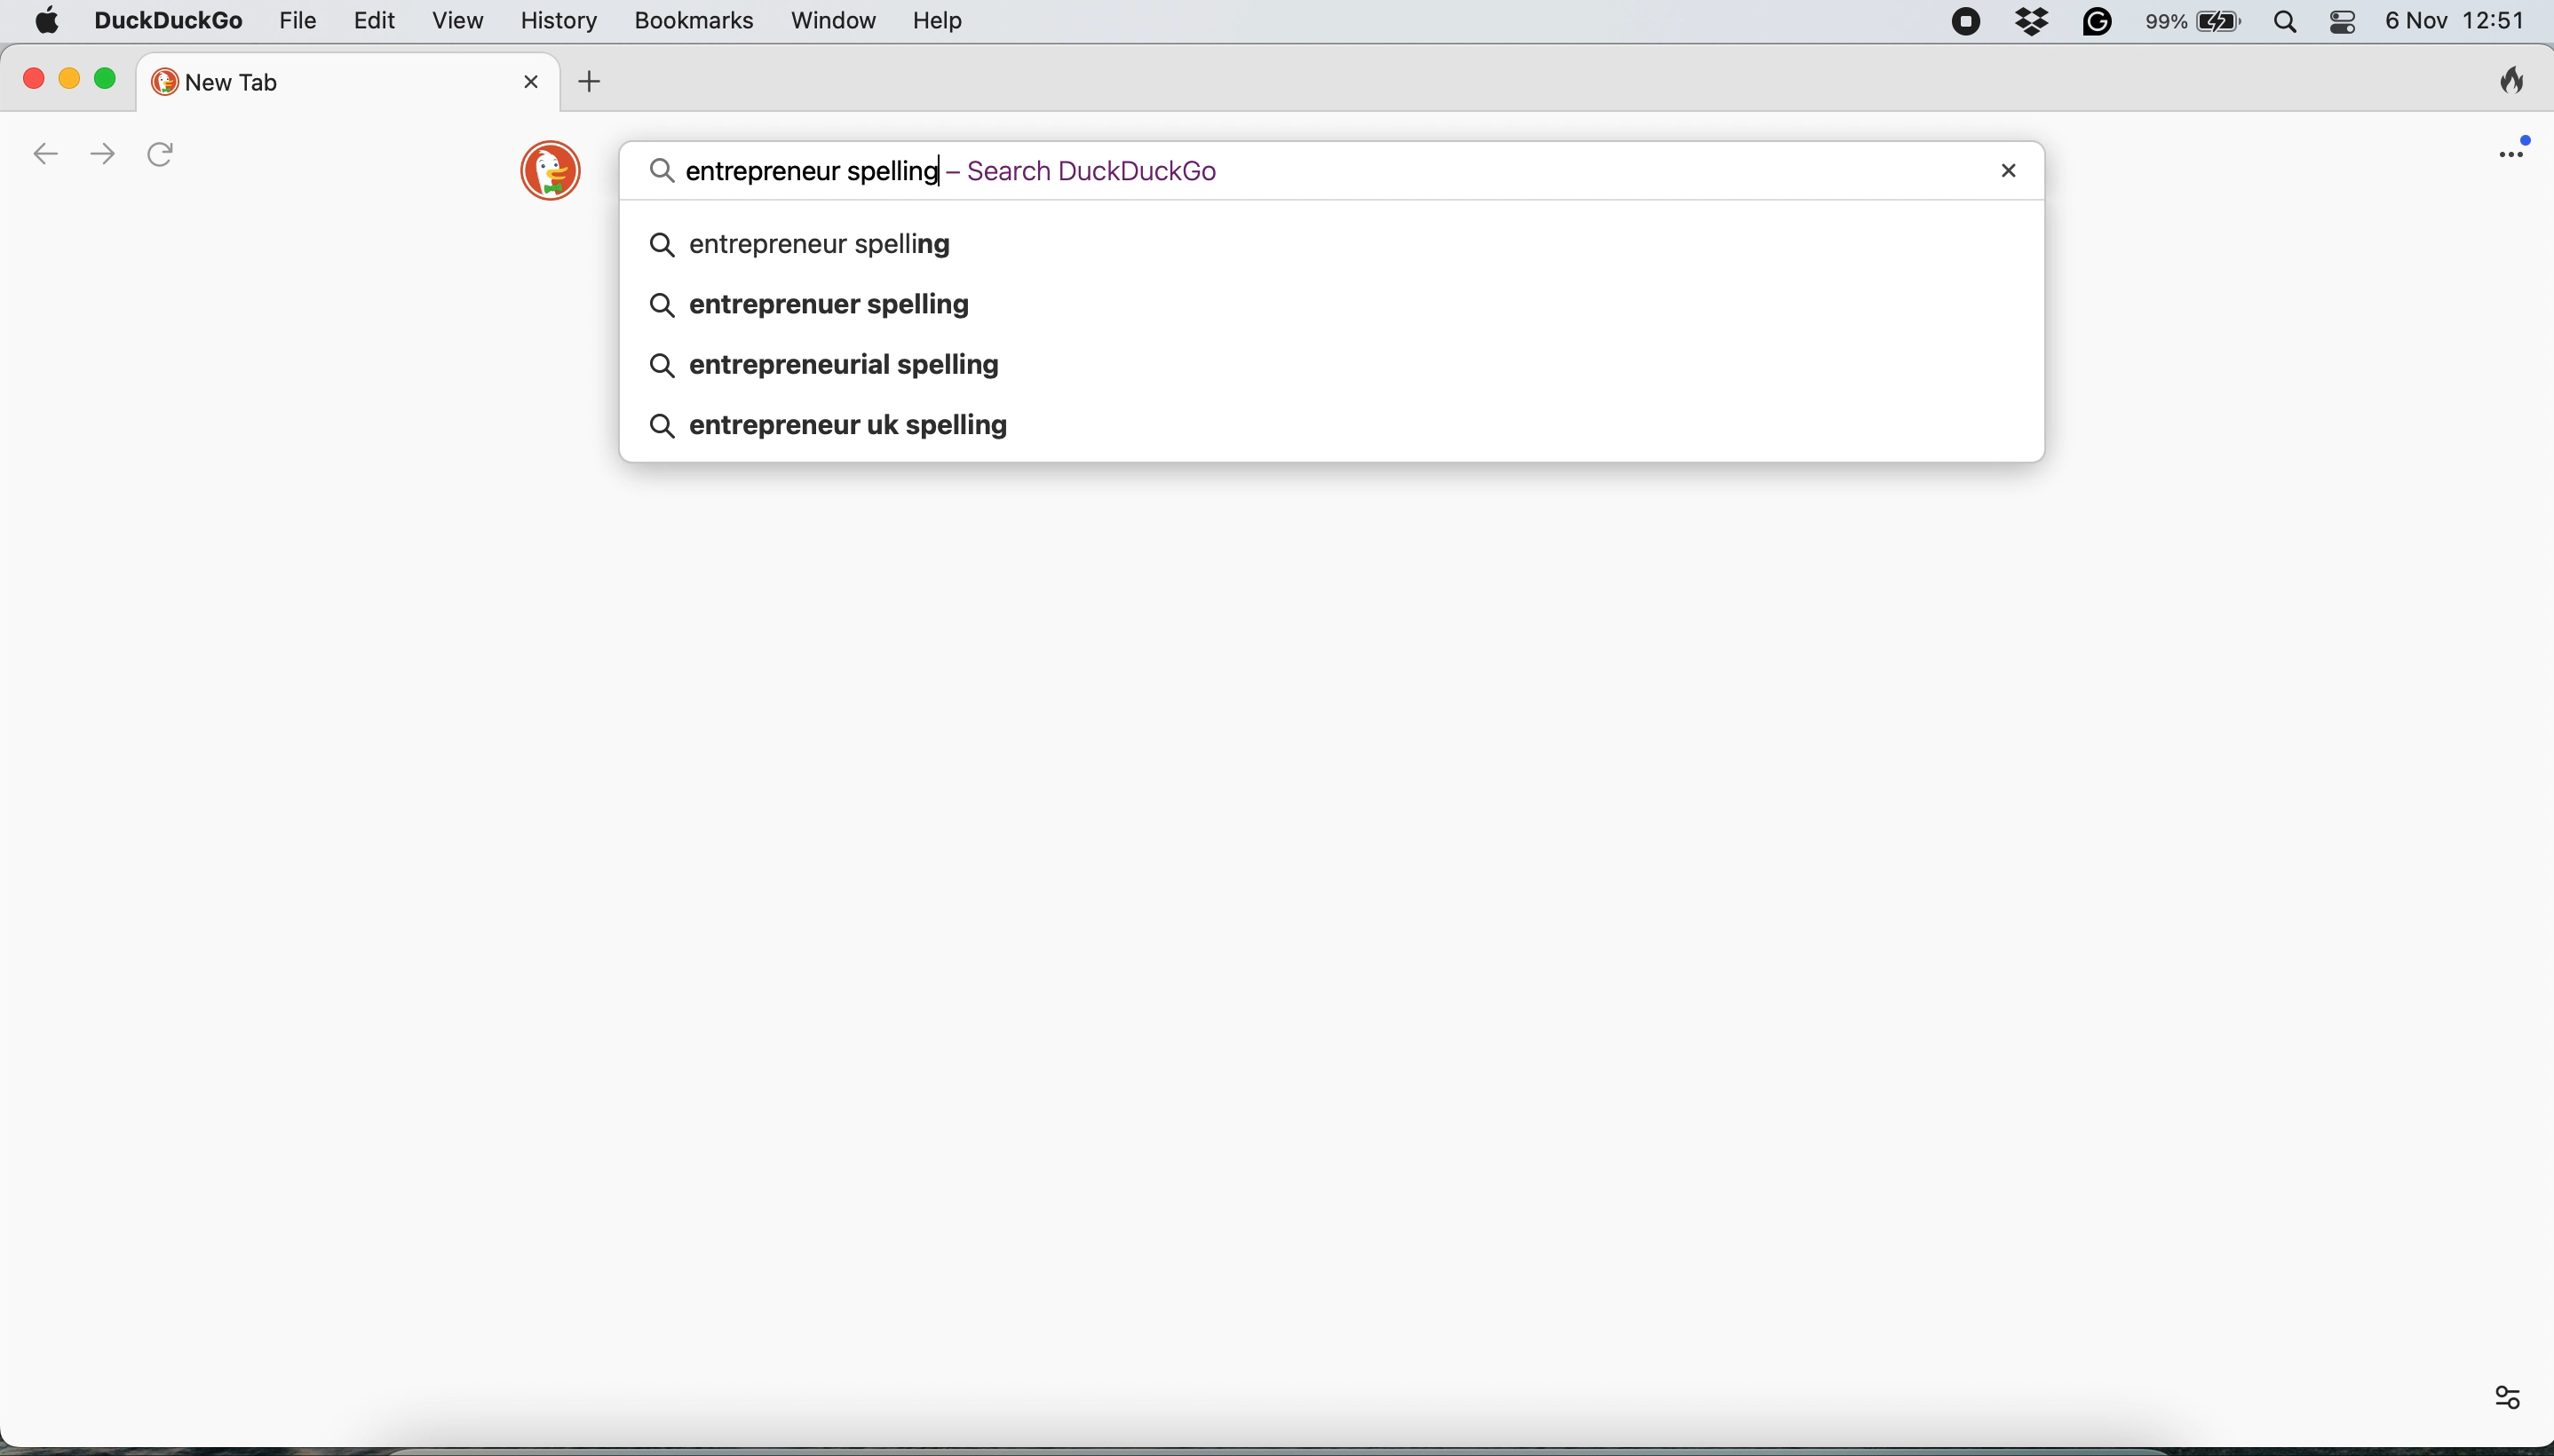 This screenshot has width=2554, height=1456. Describe the element at coordinates (558, 21) in the screenshot. I see `history` at that location.